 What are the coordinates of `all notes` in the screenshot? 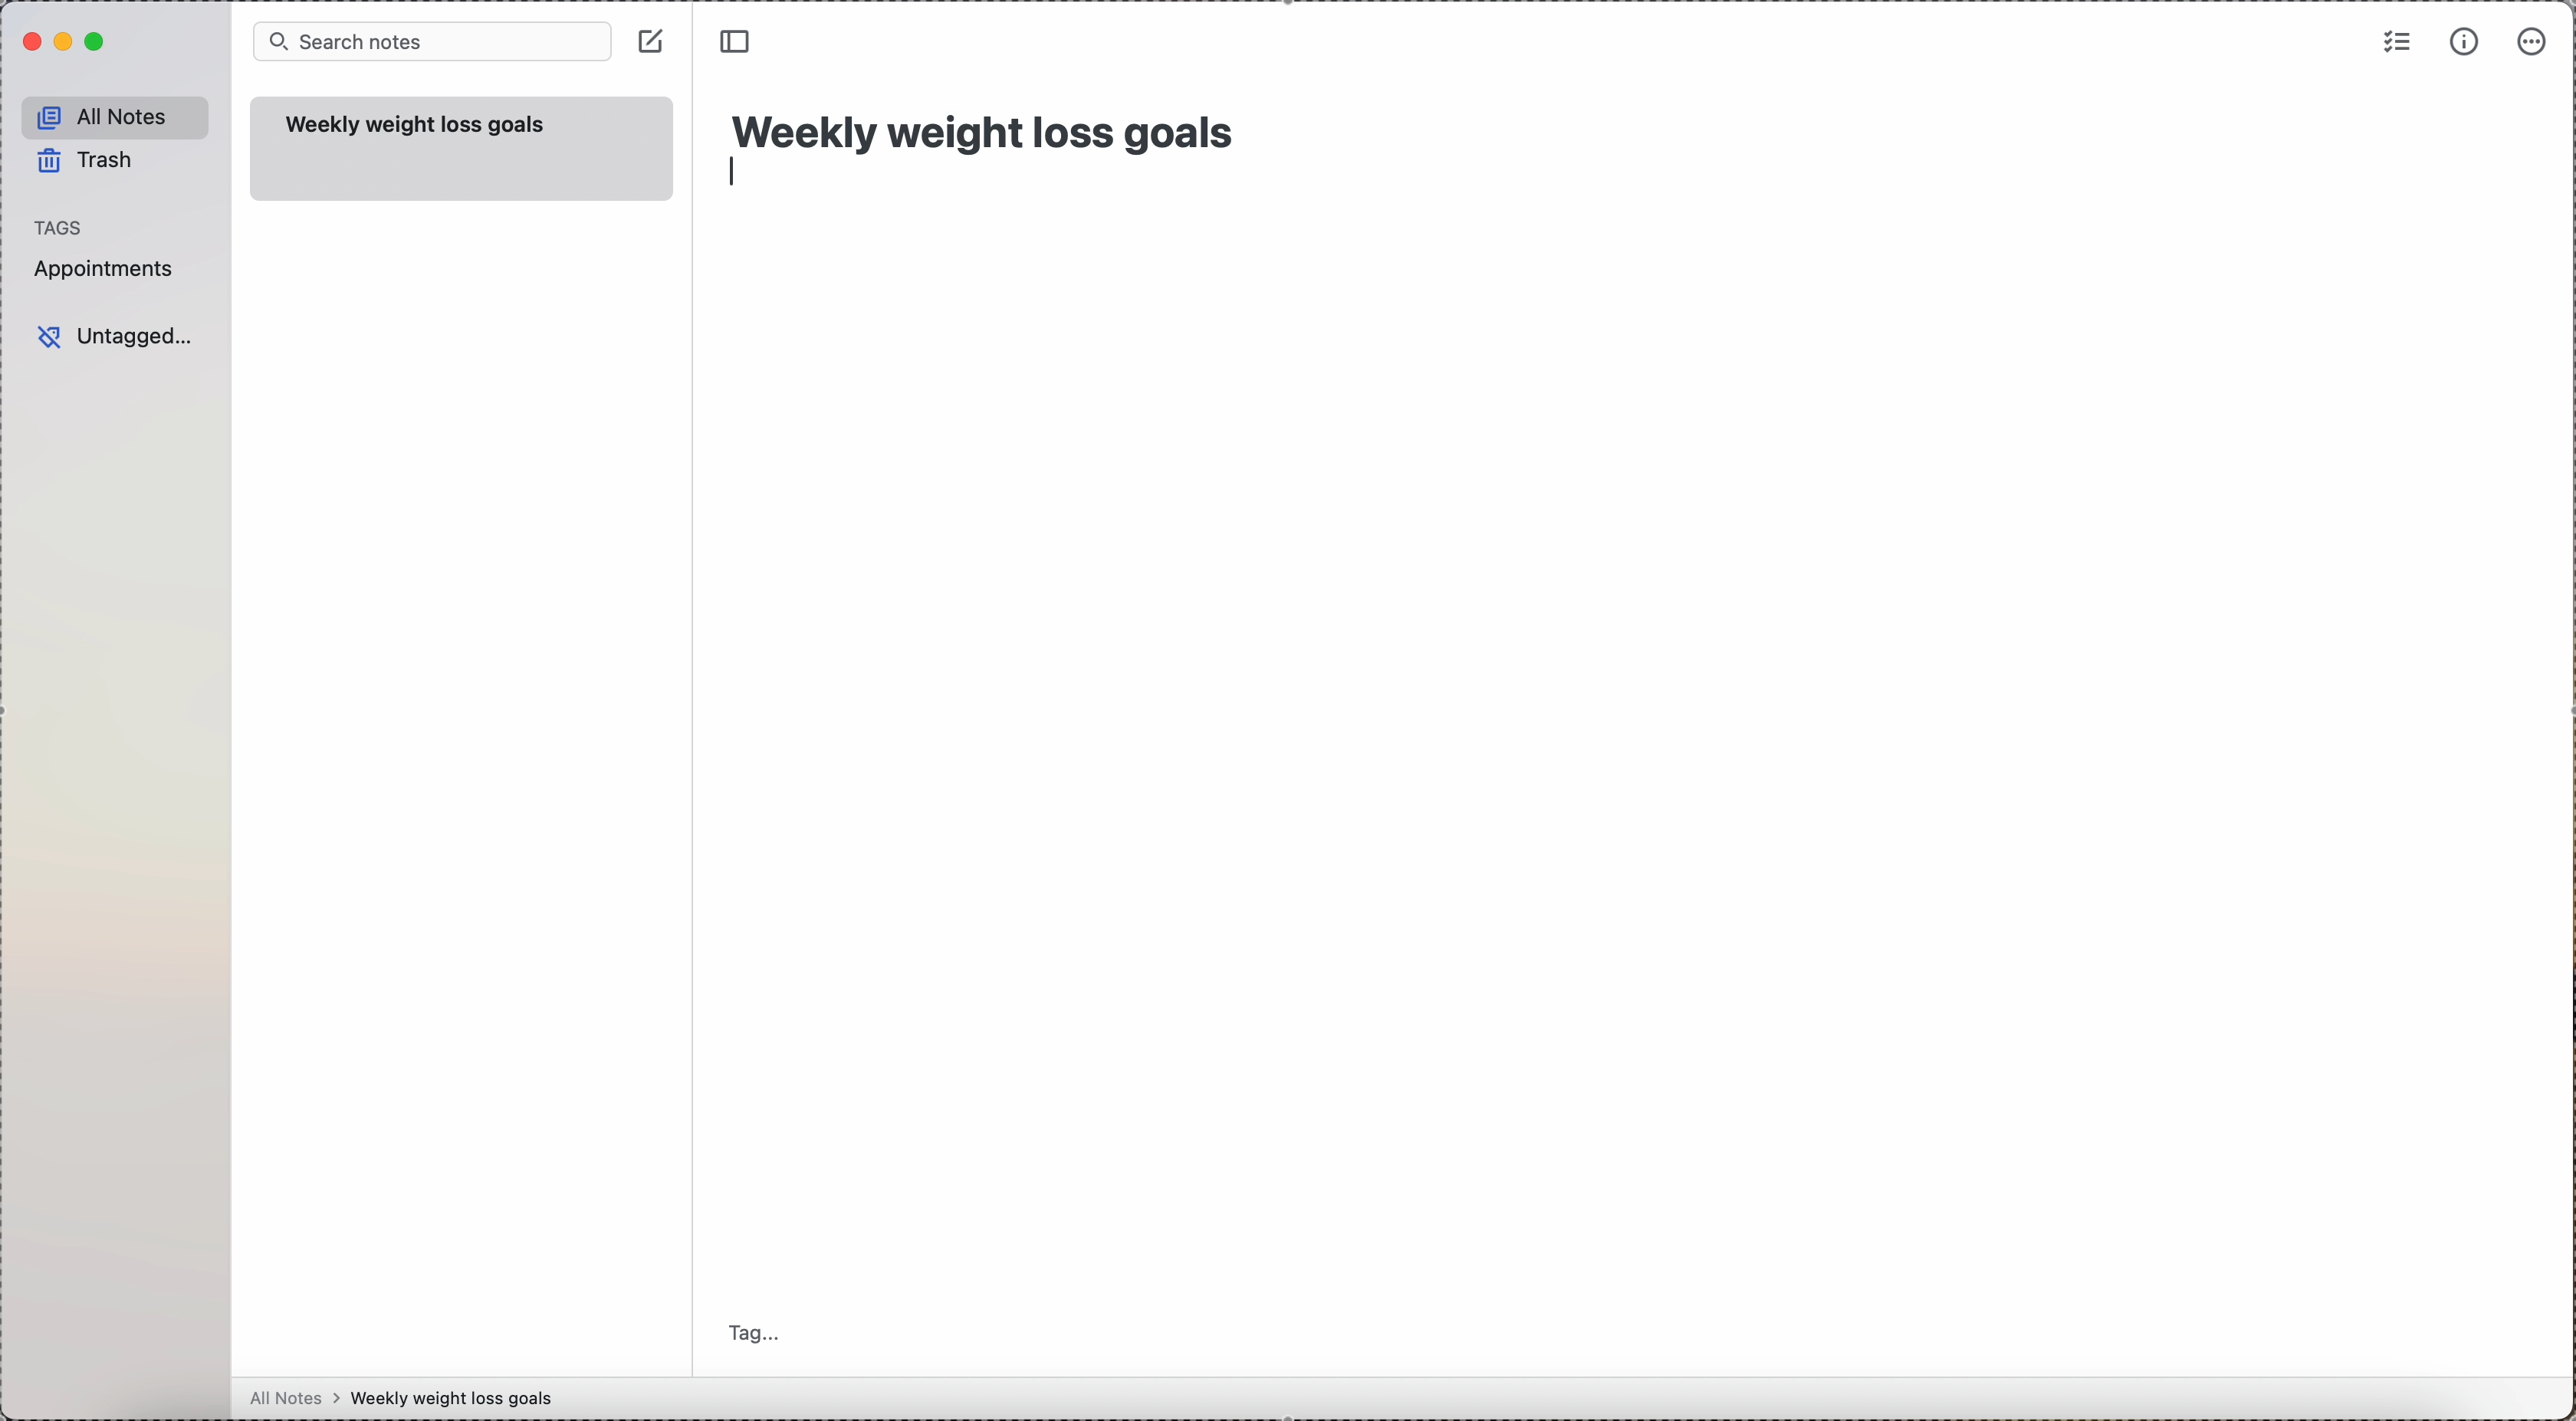 It's located at (116, 116).